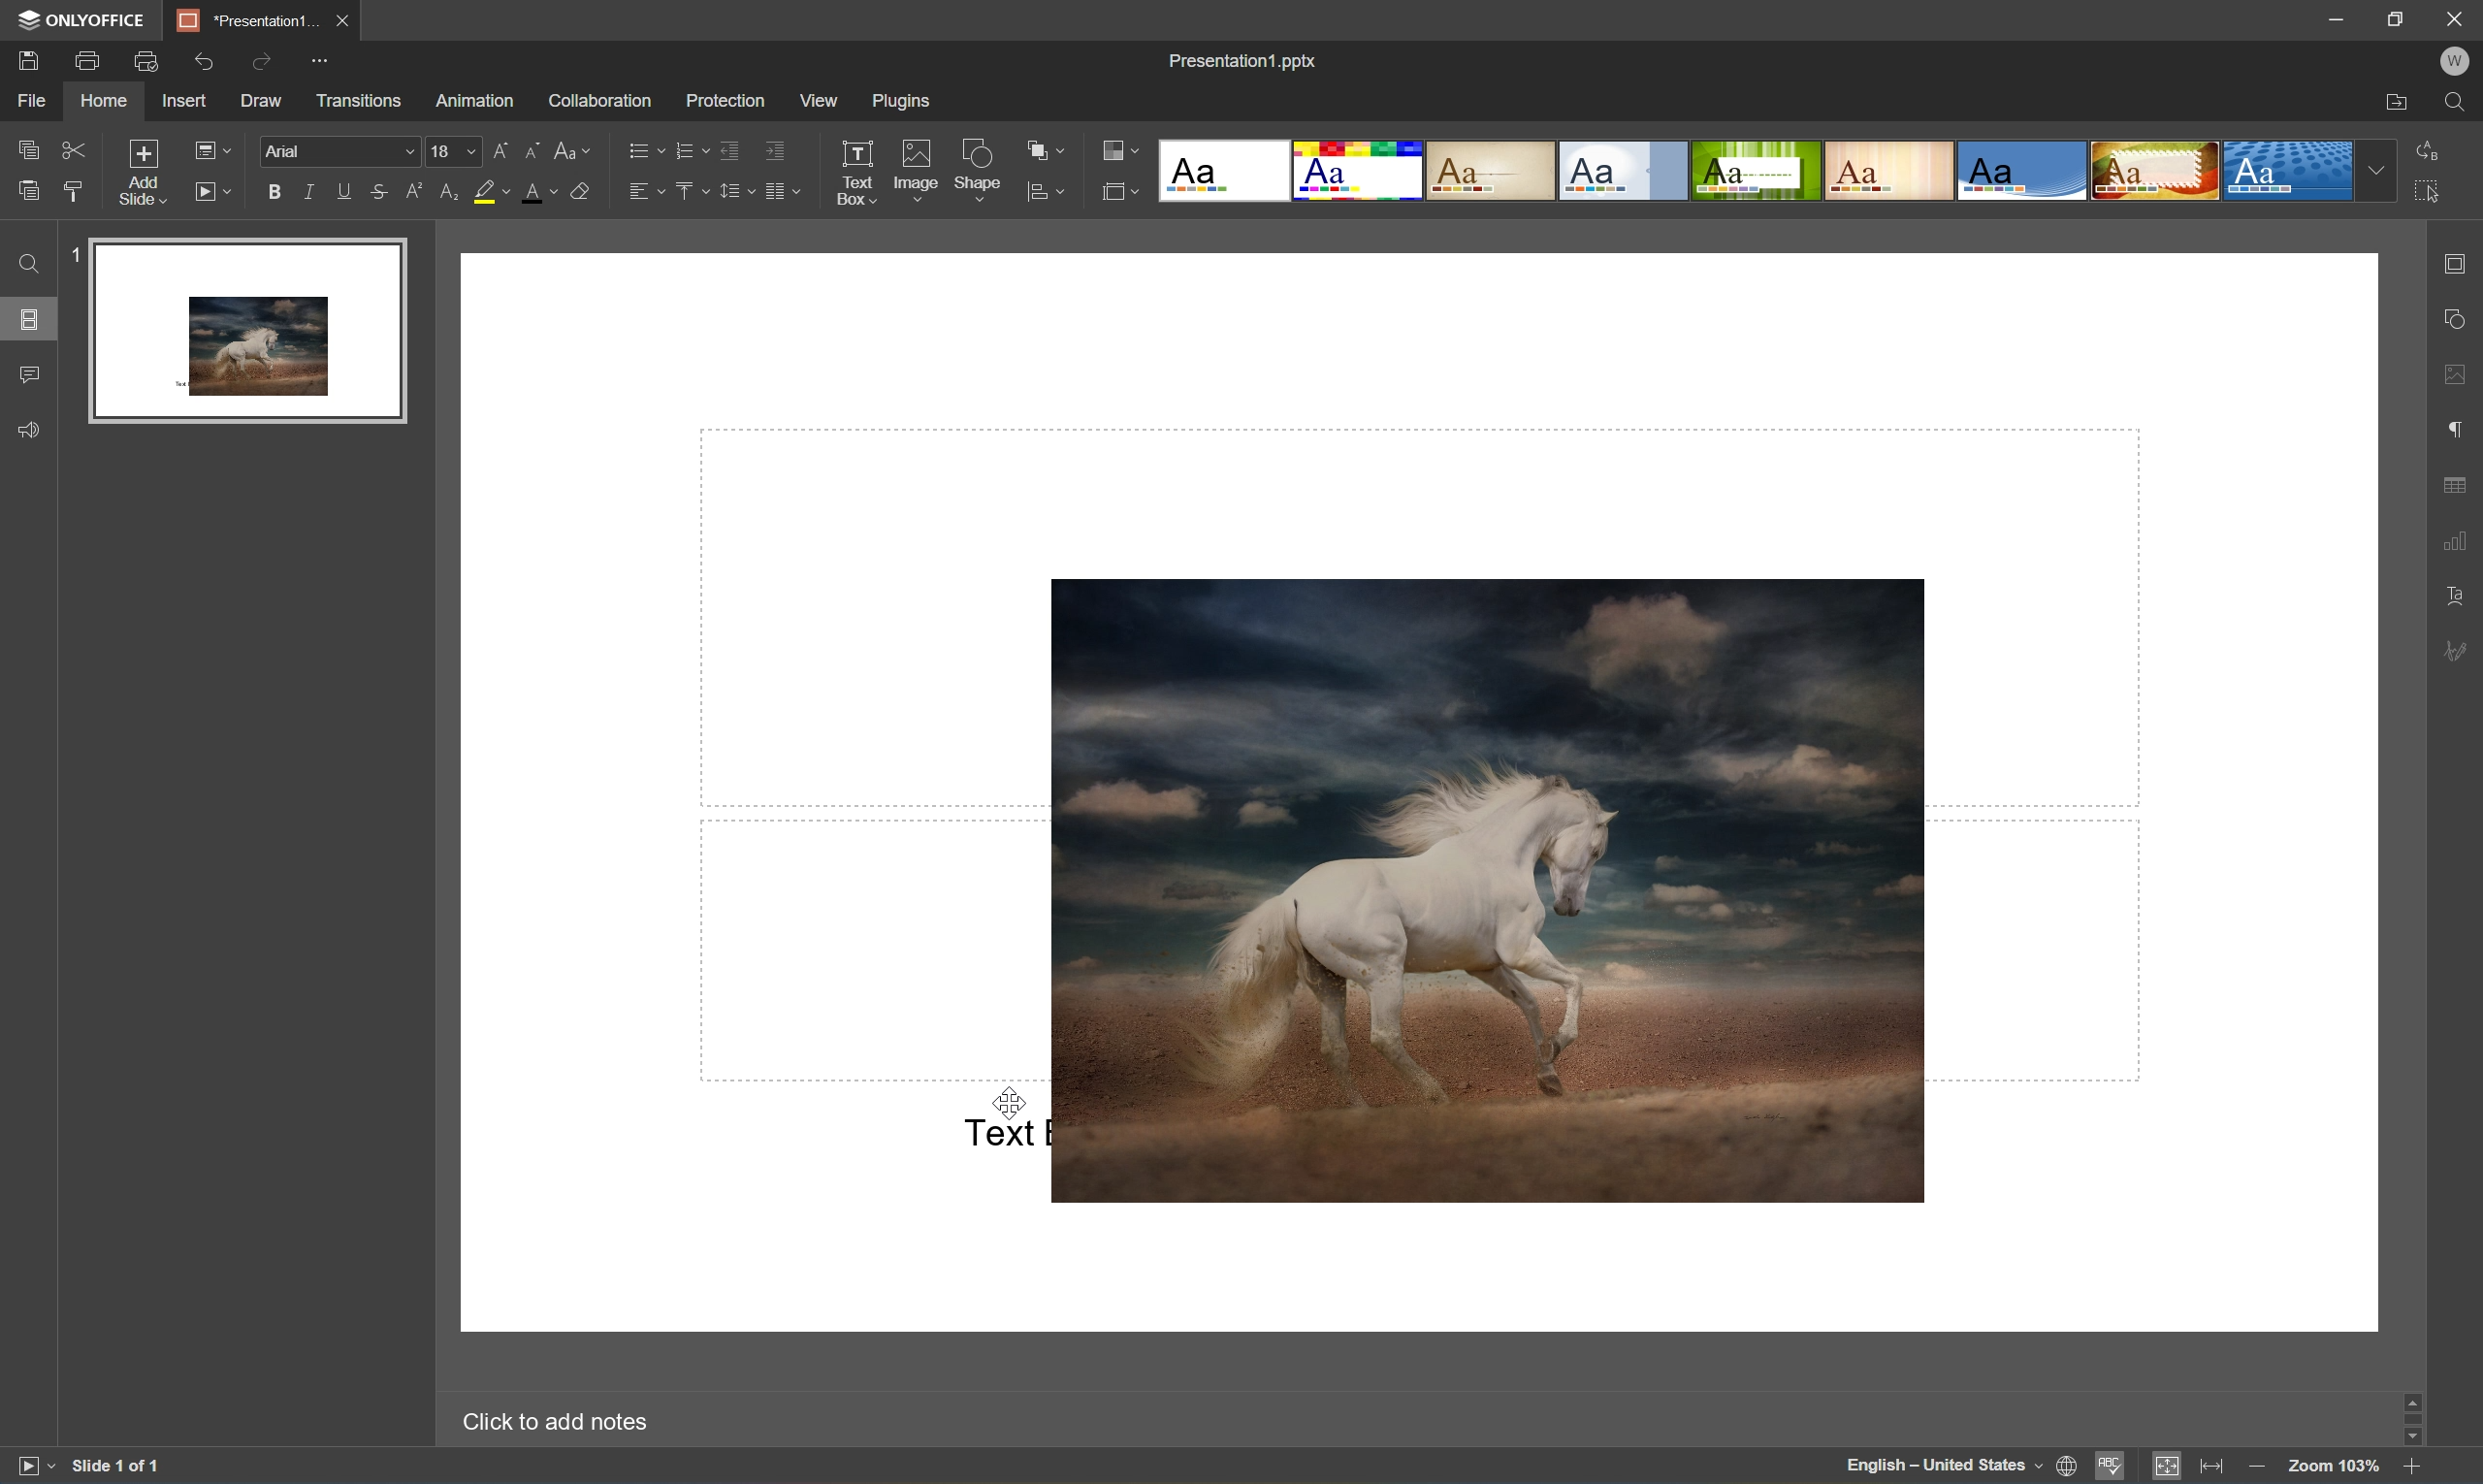  I want to click on Cut, so click(75, 149).